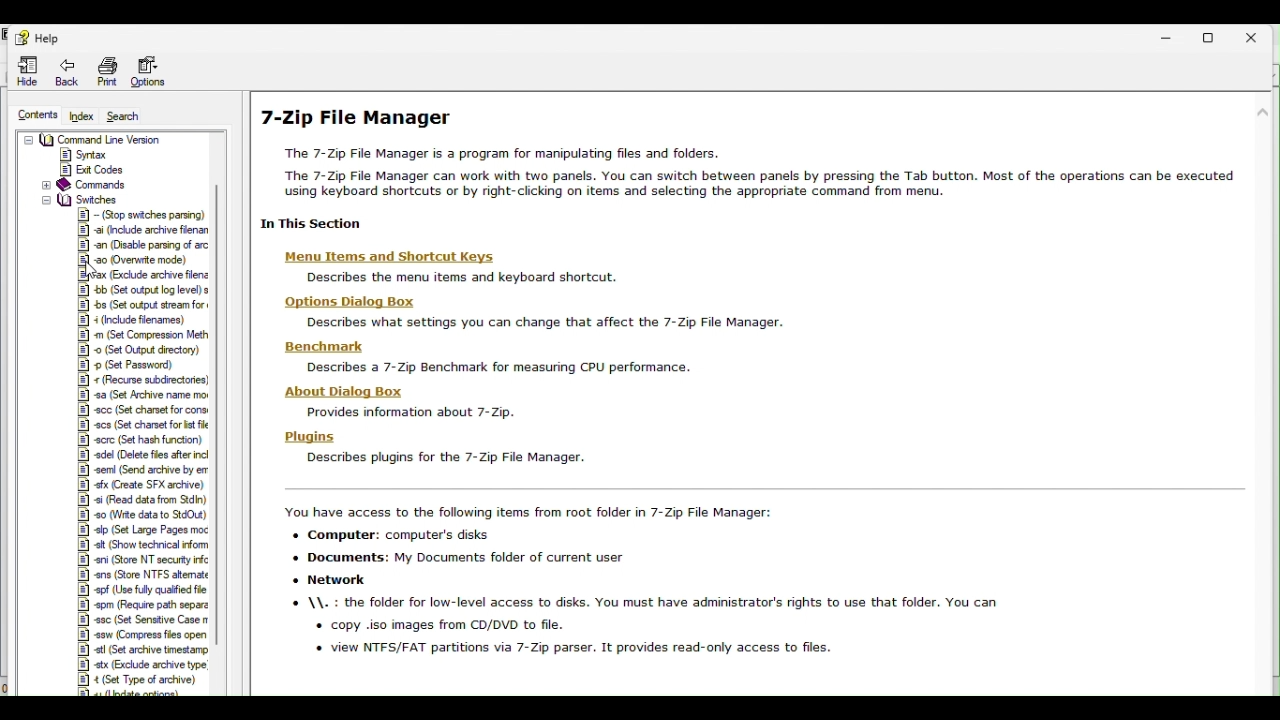 This screenshot has height=720, width=1280. Describe the element at coordinates (325, 347) in the screenshot. I see `Benchmark` at that location.